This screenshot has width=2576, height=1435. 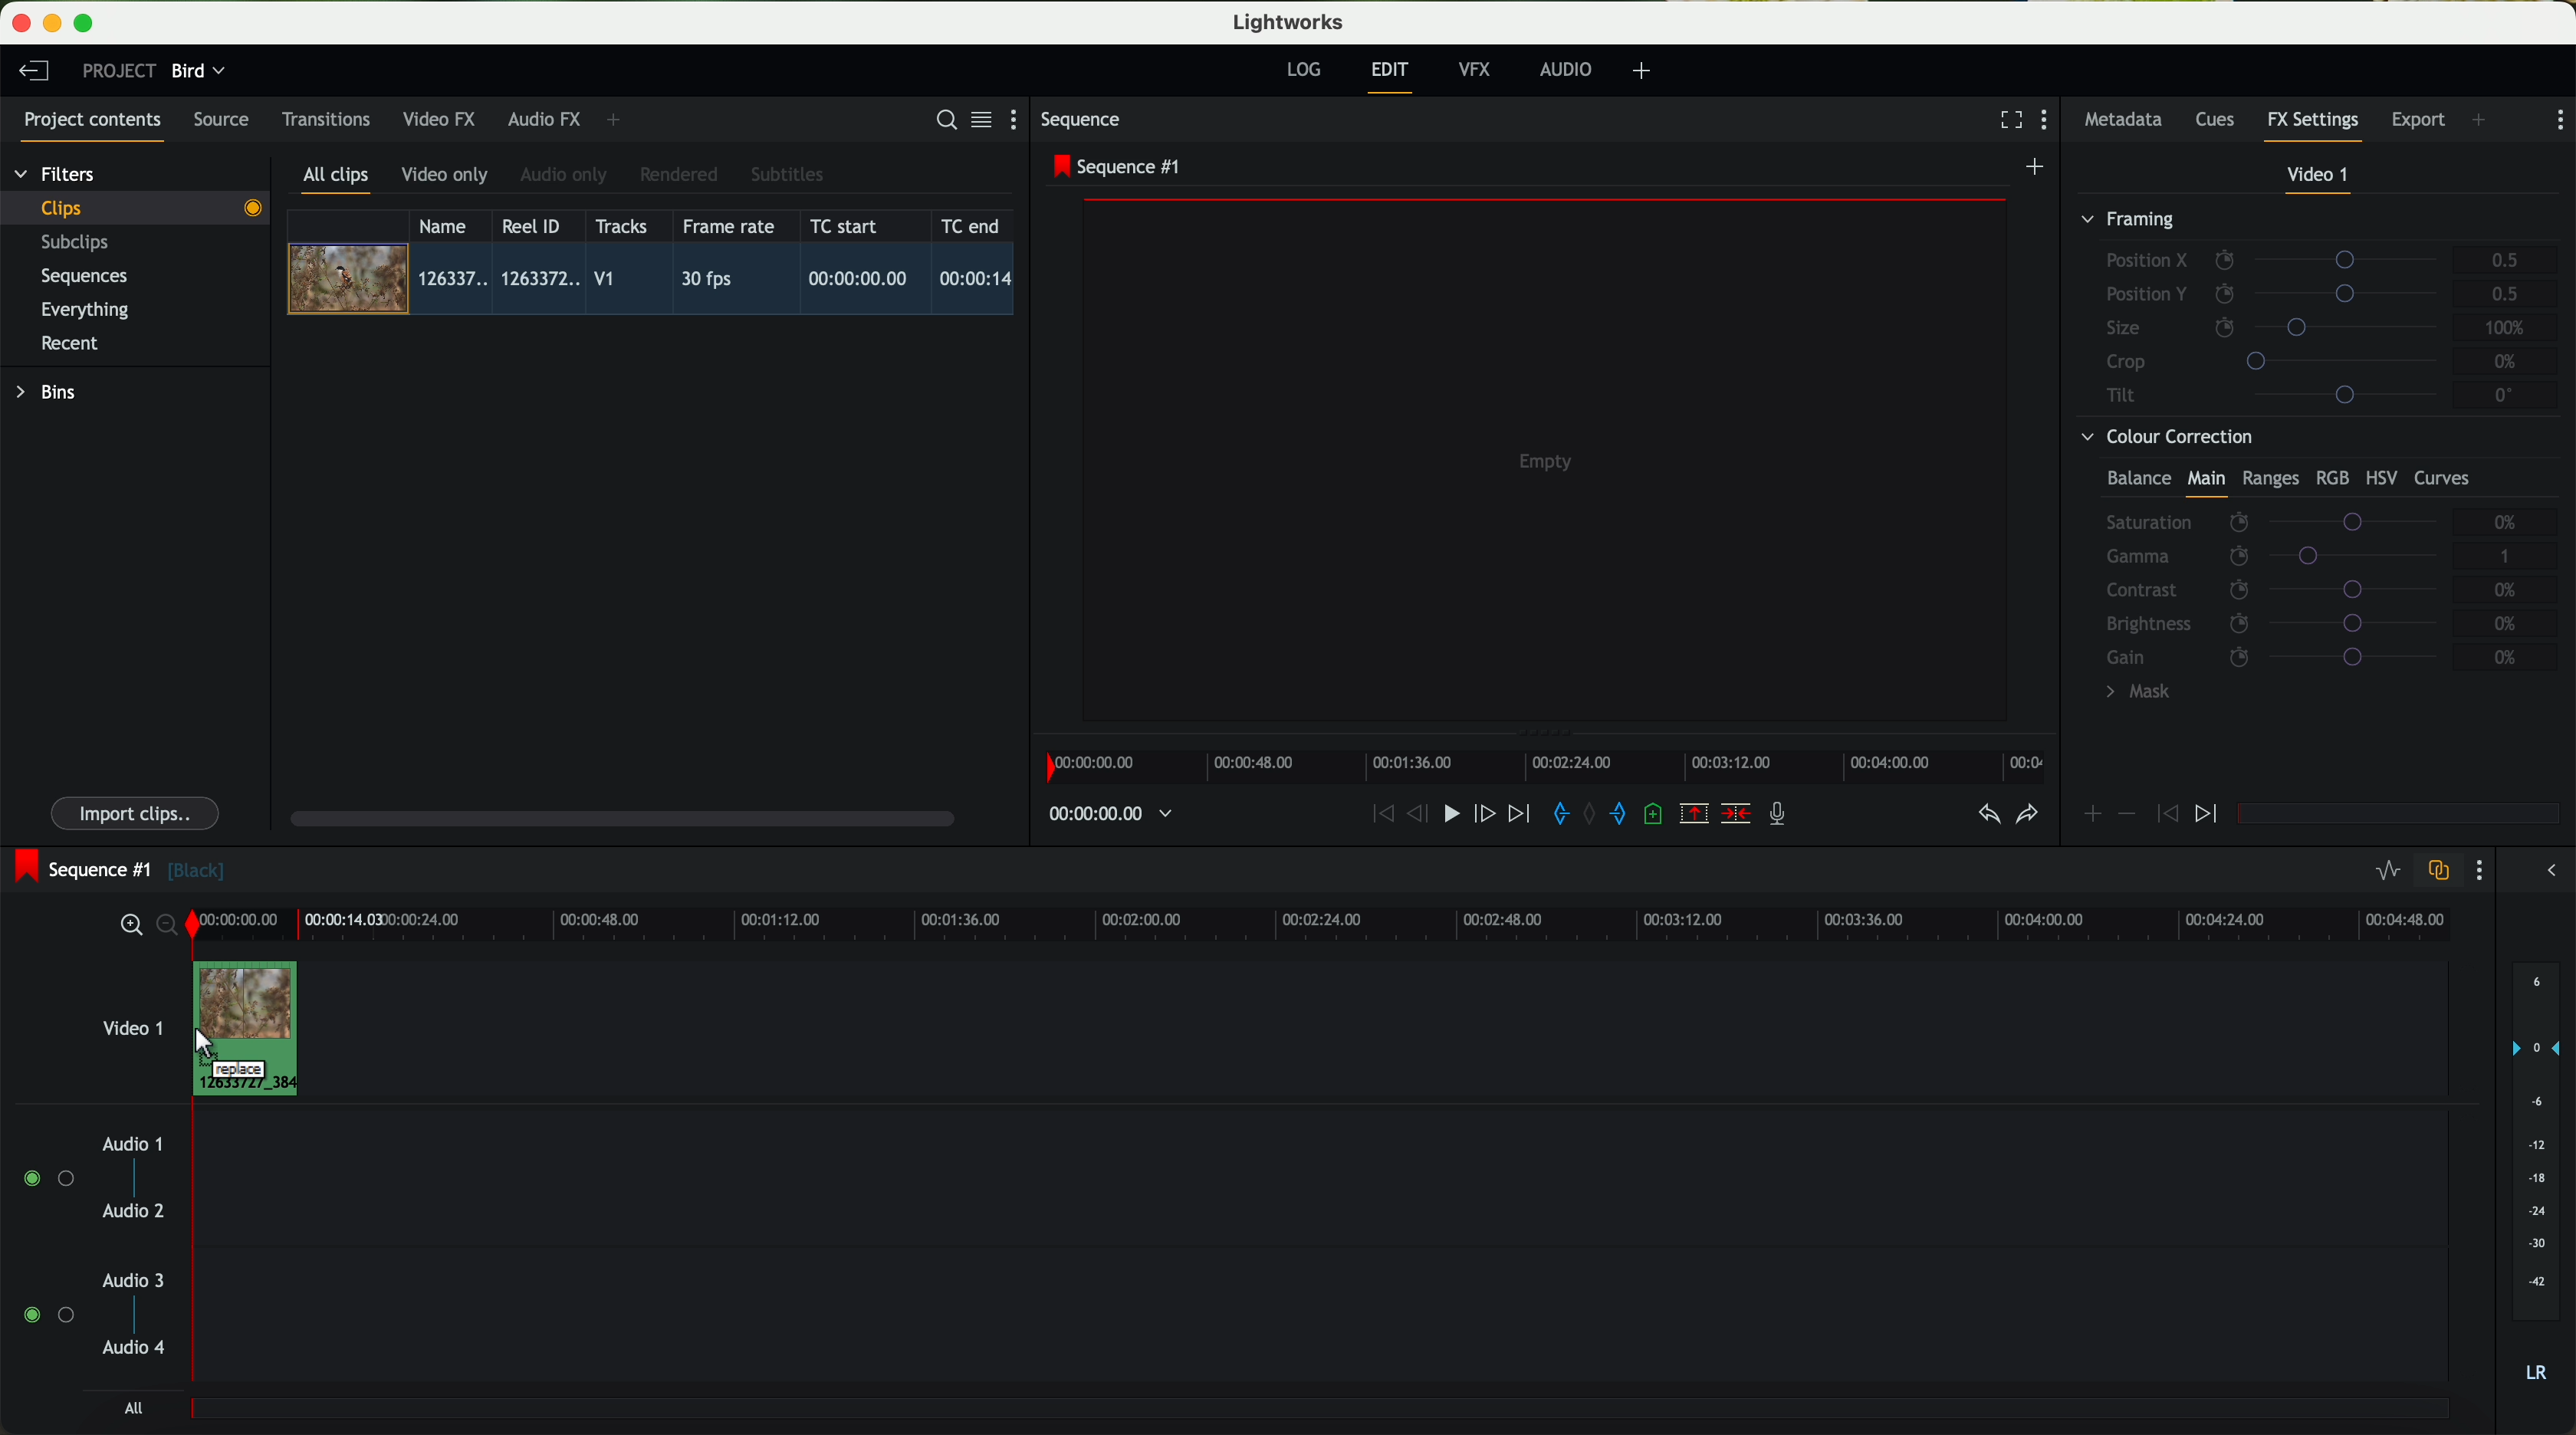 I want to click on rewind, so click(x=1381, y=815).